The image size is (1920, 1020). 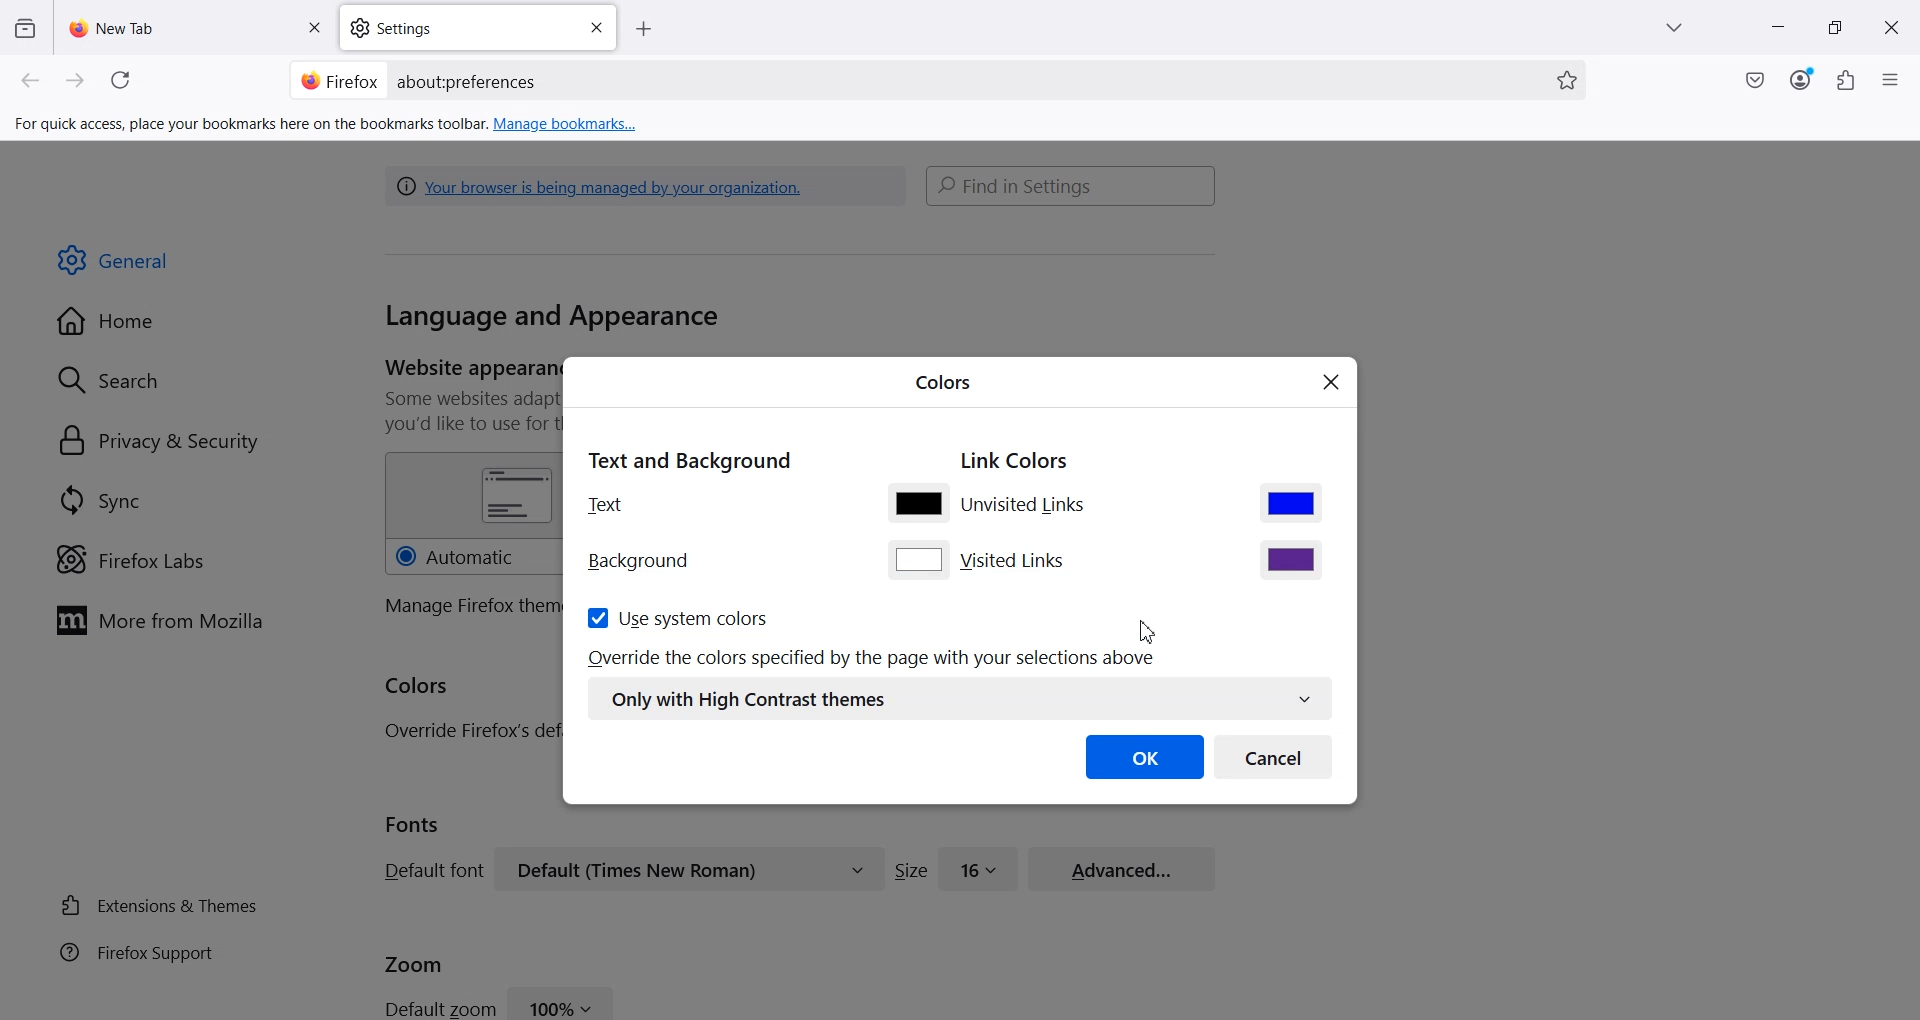 What do you see at coordinates (562, 1002) in the screenshot?
I see `100%` at bounding box center [562, 1002].